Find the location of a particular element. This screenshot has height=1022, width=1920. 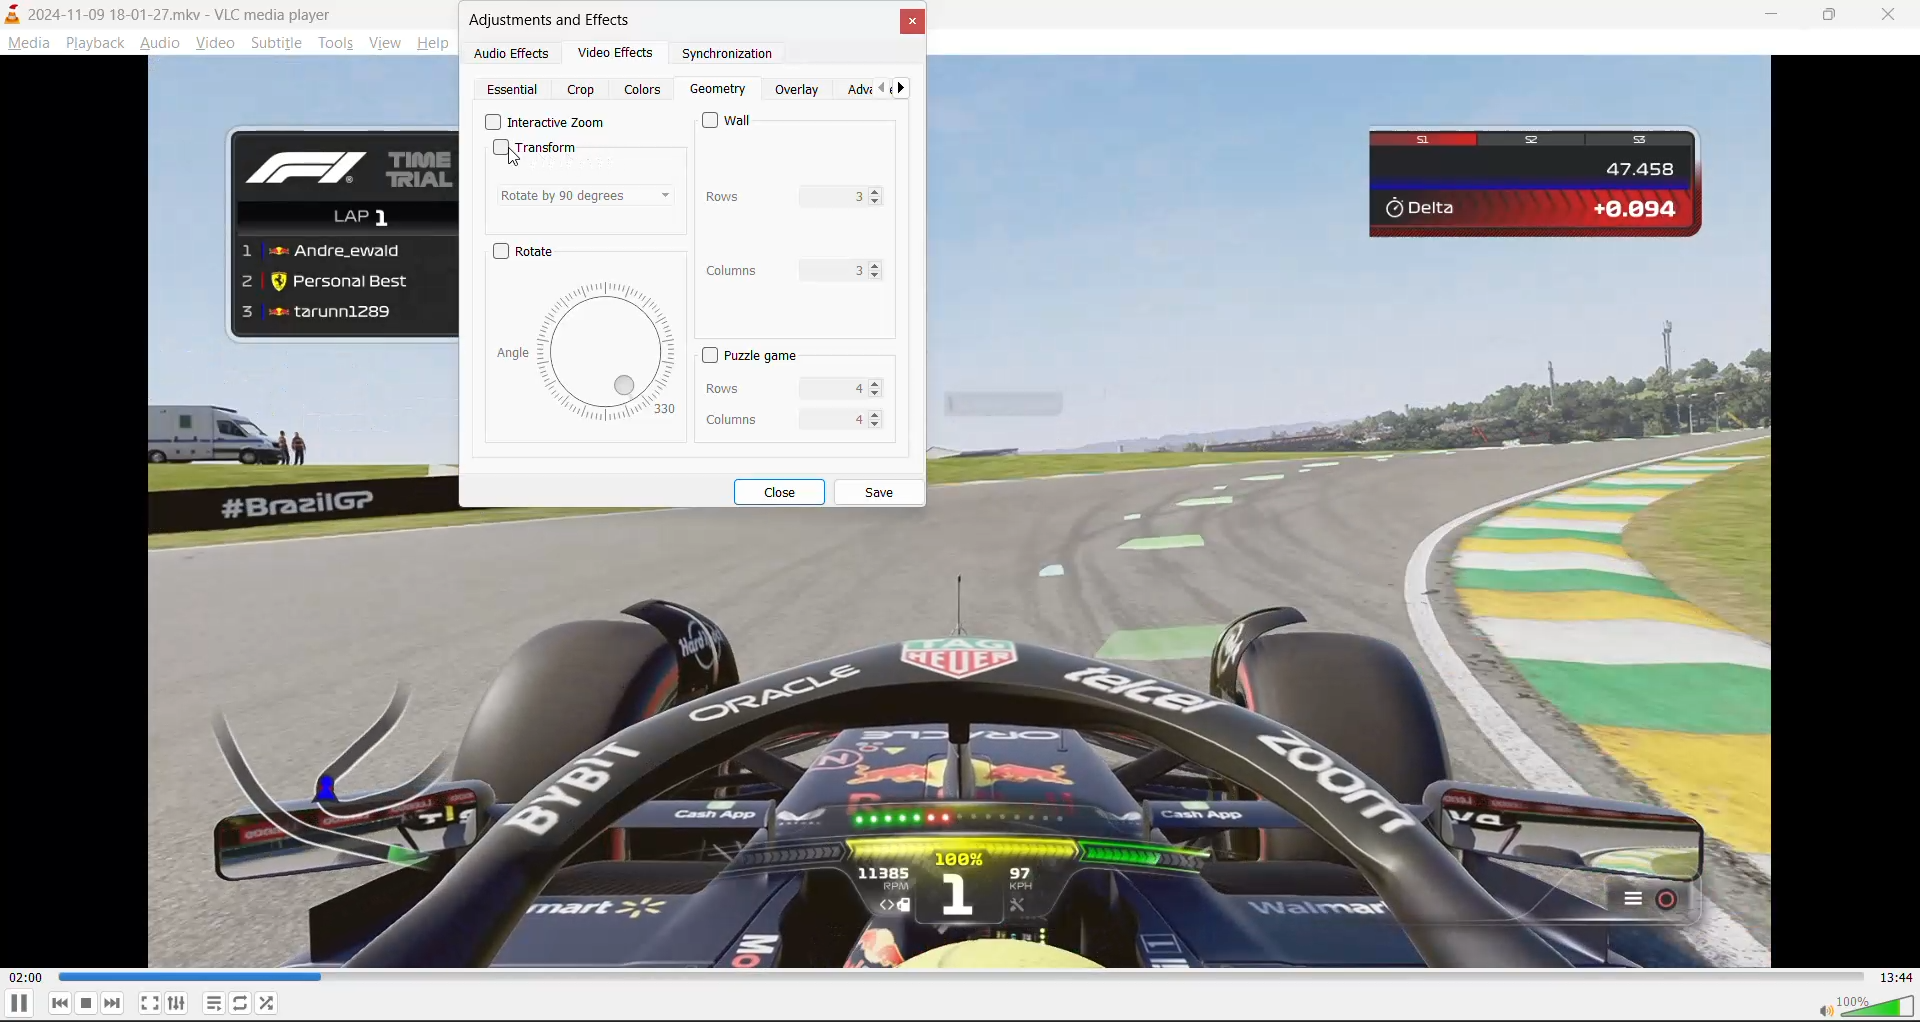

maximize is located at coordinates (1840, 16).